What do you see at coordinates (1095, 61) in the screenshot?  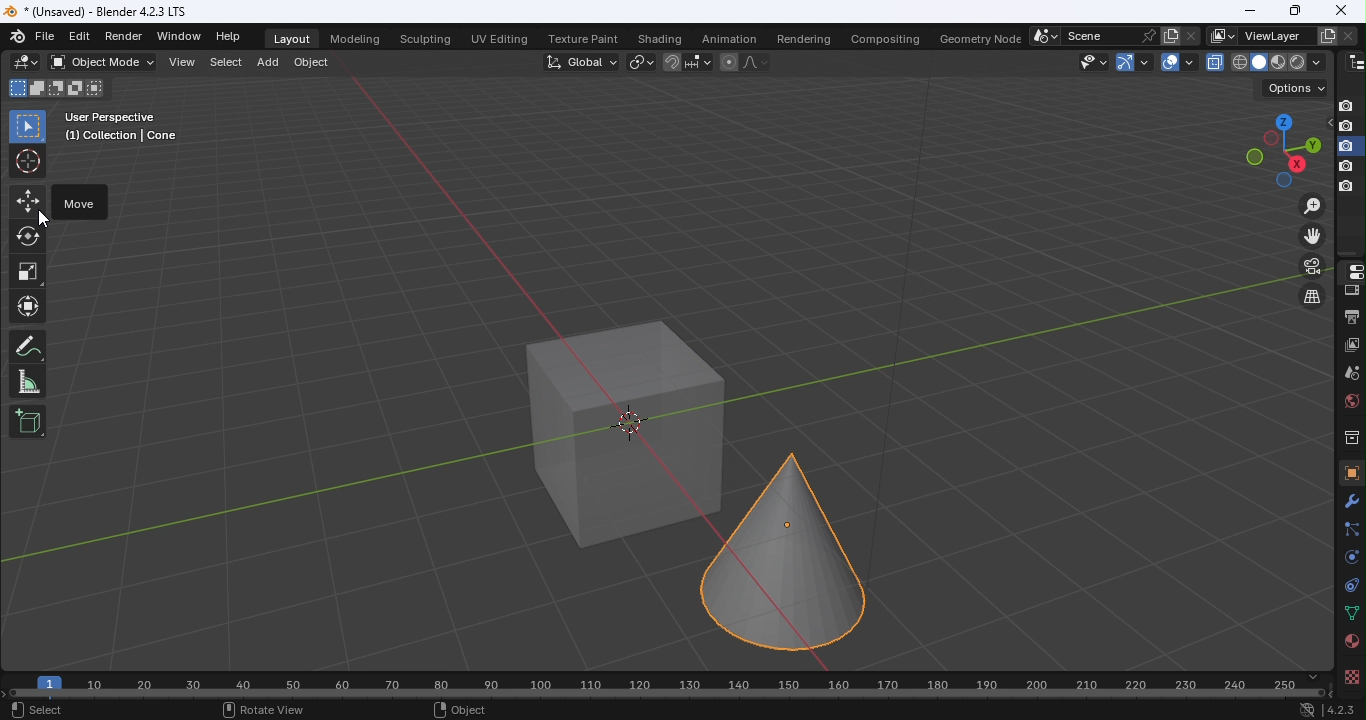 I see `Selectability and visibility` at bounding box center [1095, 61].